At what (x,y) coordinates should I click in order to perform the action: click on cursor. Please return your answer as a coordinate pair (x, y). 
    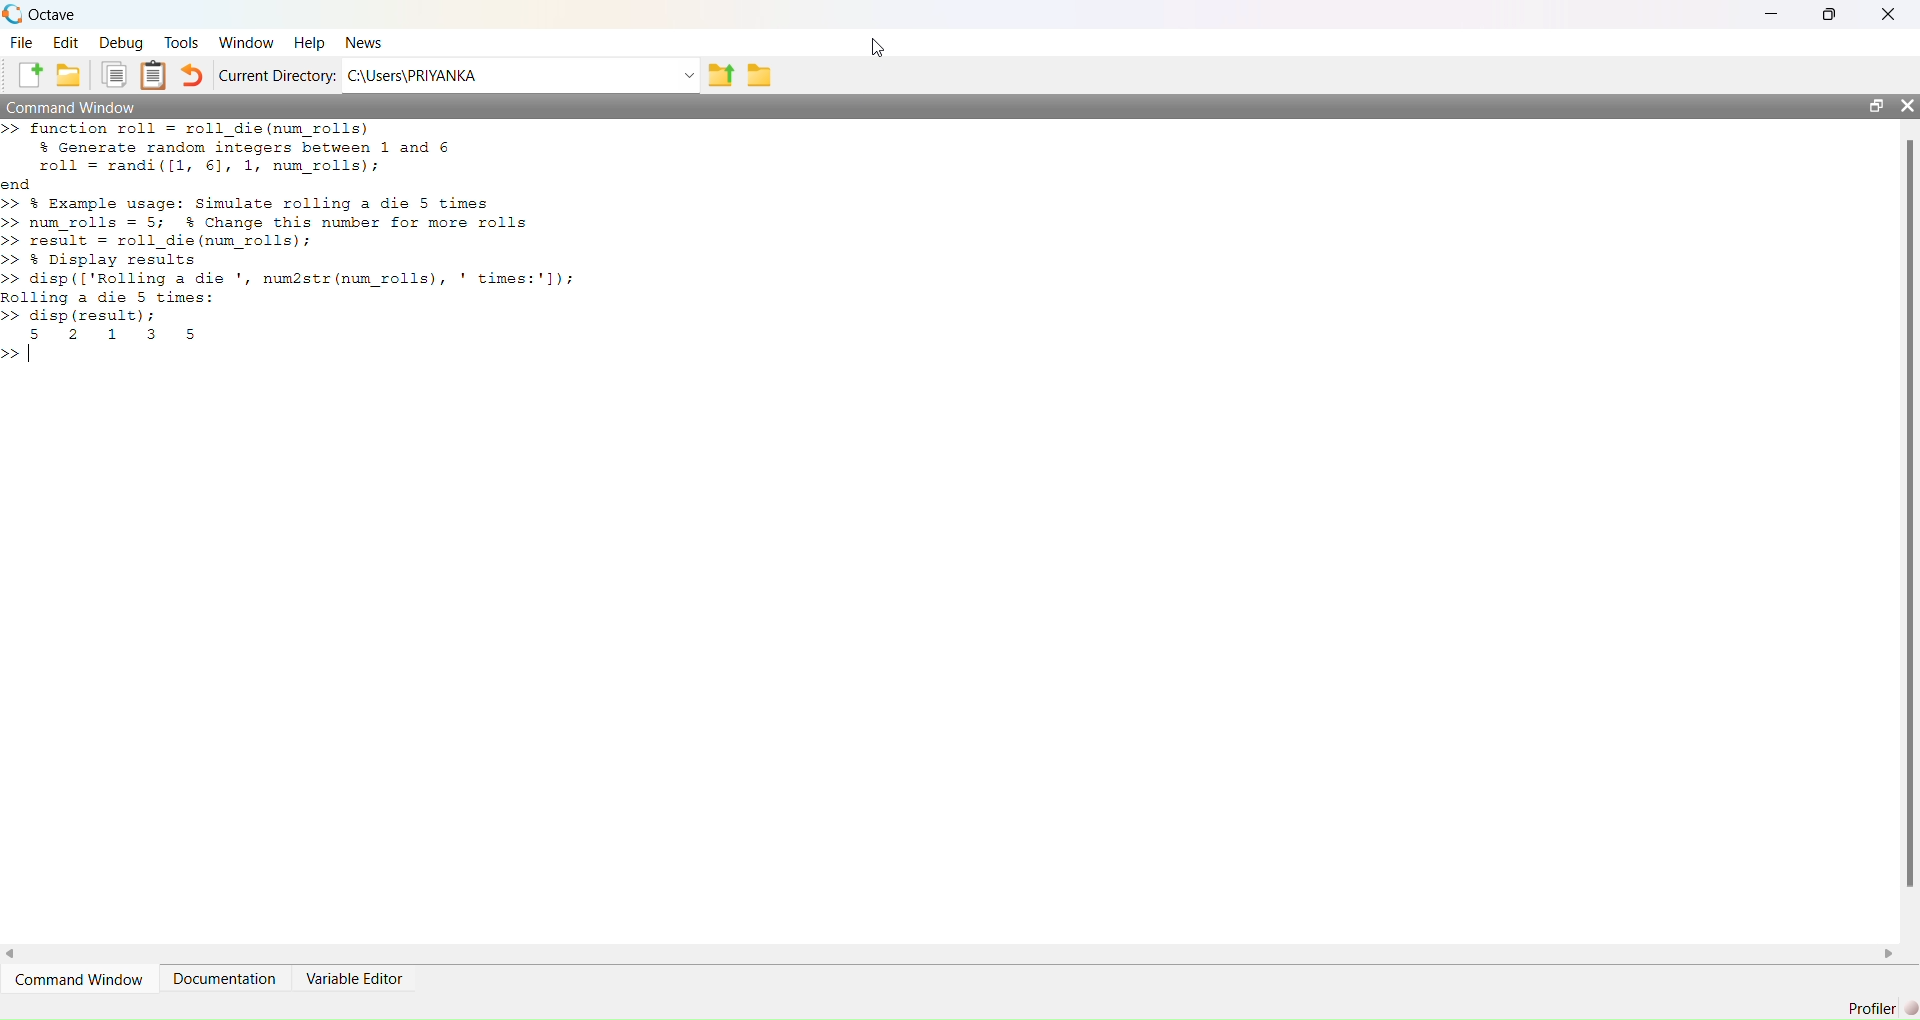
    Looking at the image, I should click on (878, 48).